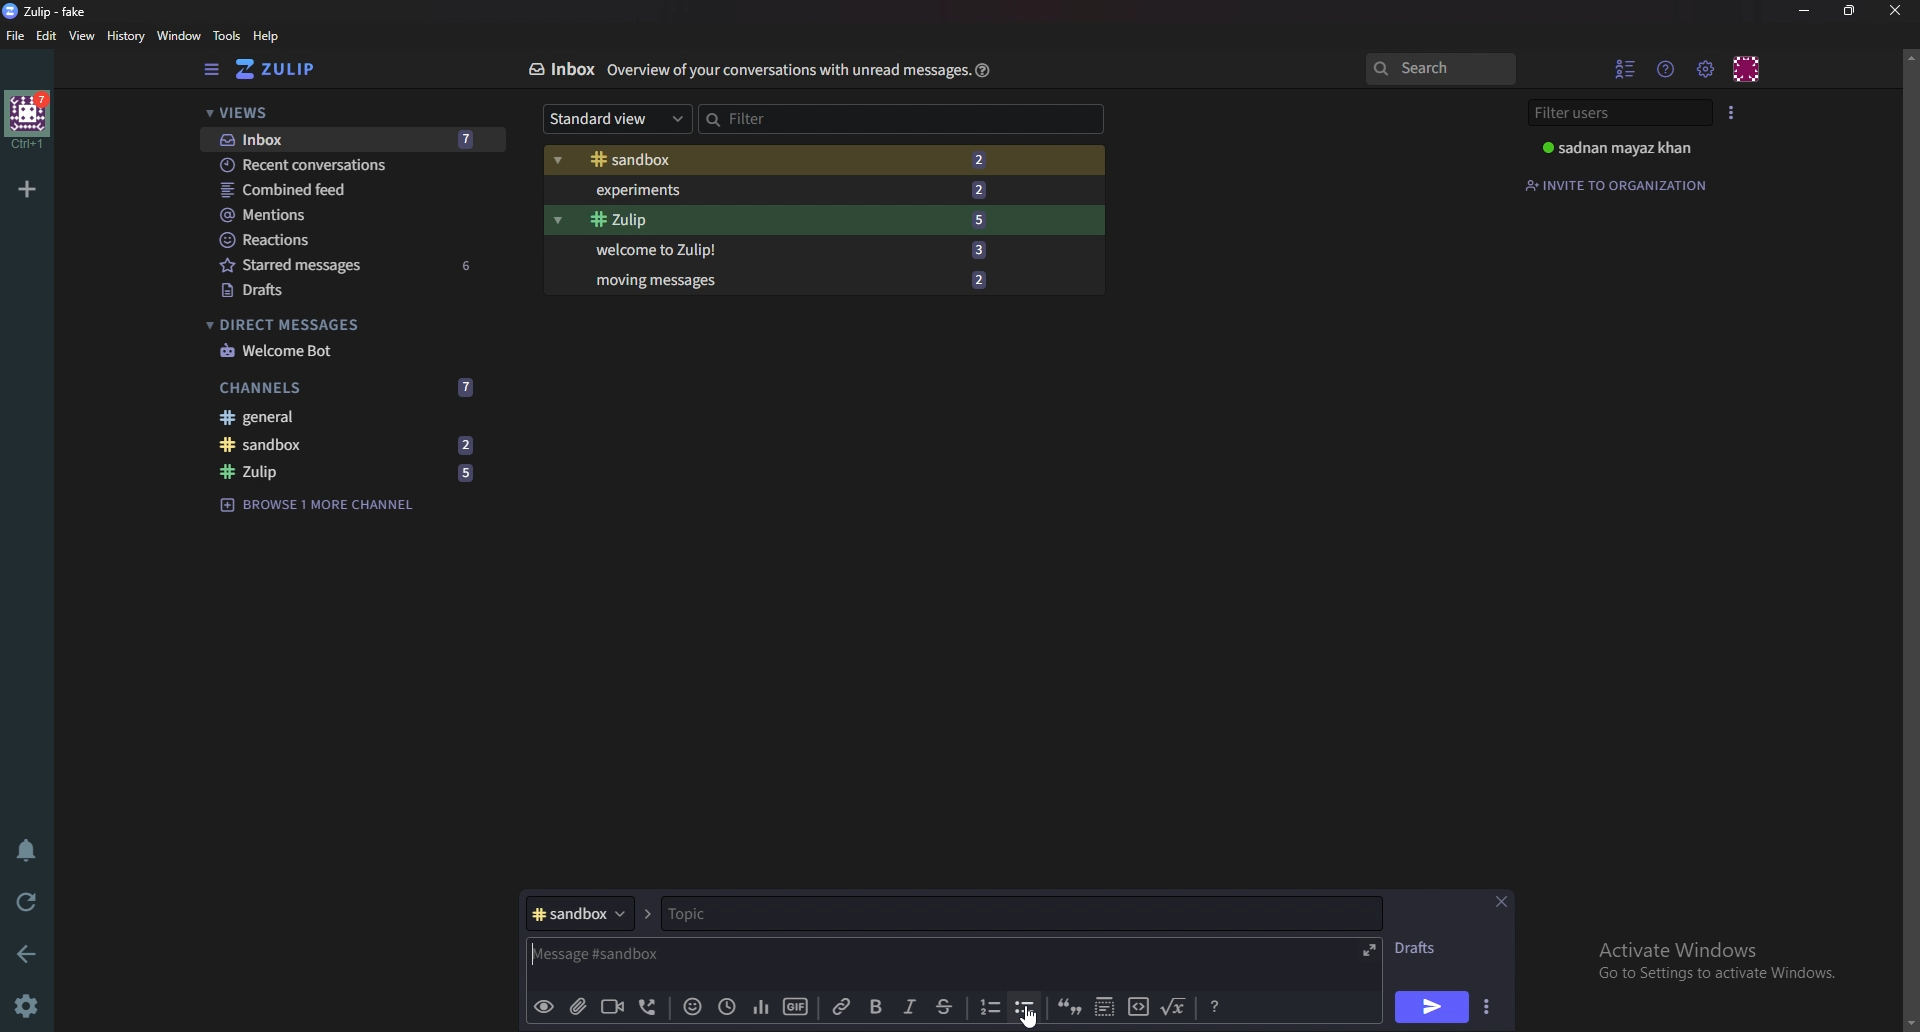  What do you see at coordinates (1489, 1007) in the screenshot?
I see `Send options` at bounding box center [1489, 1007].